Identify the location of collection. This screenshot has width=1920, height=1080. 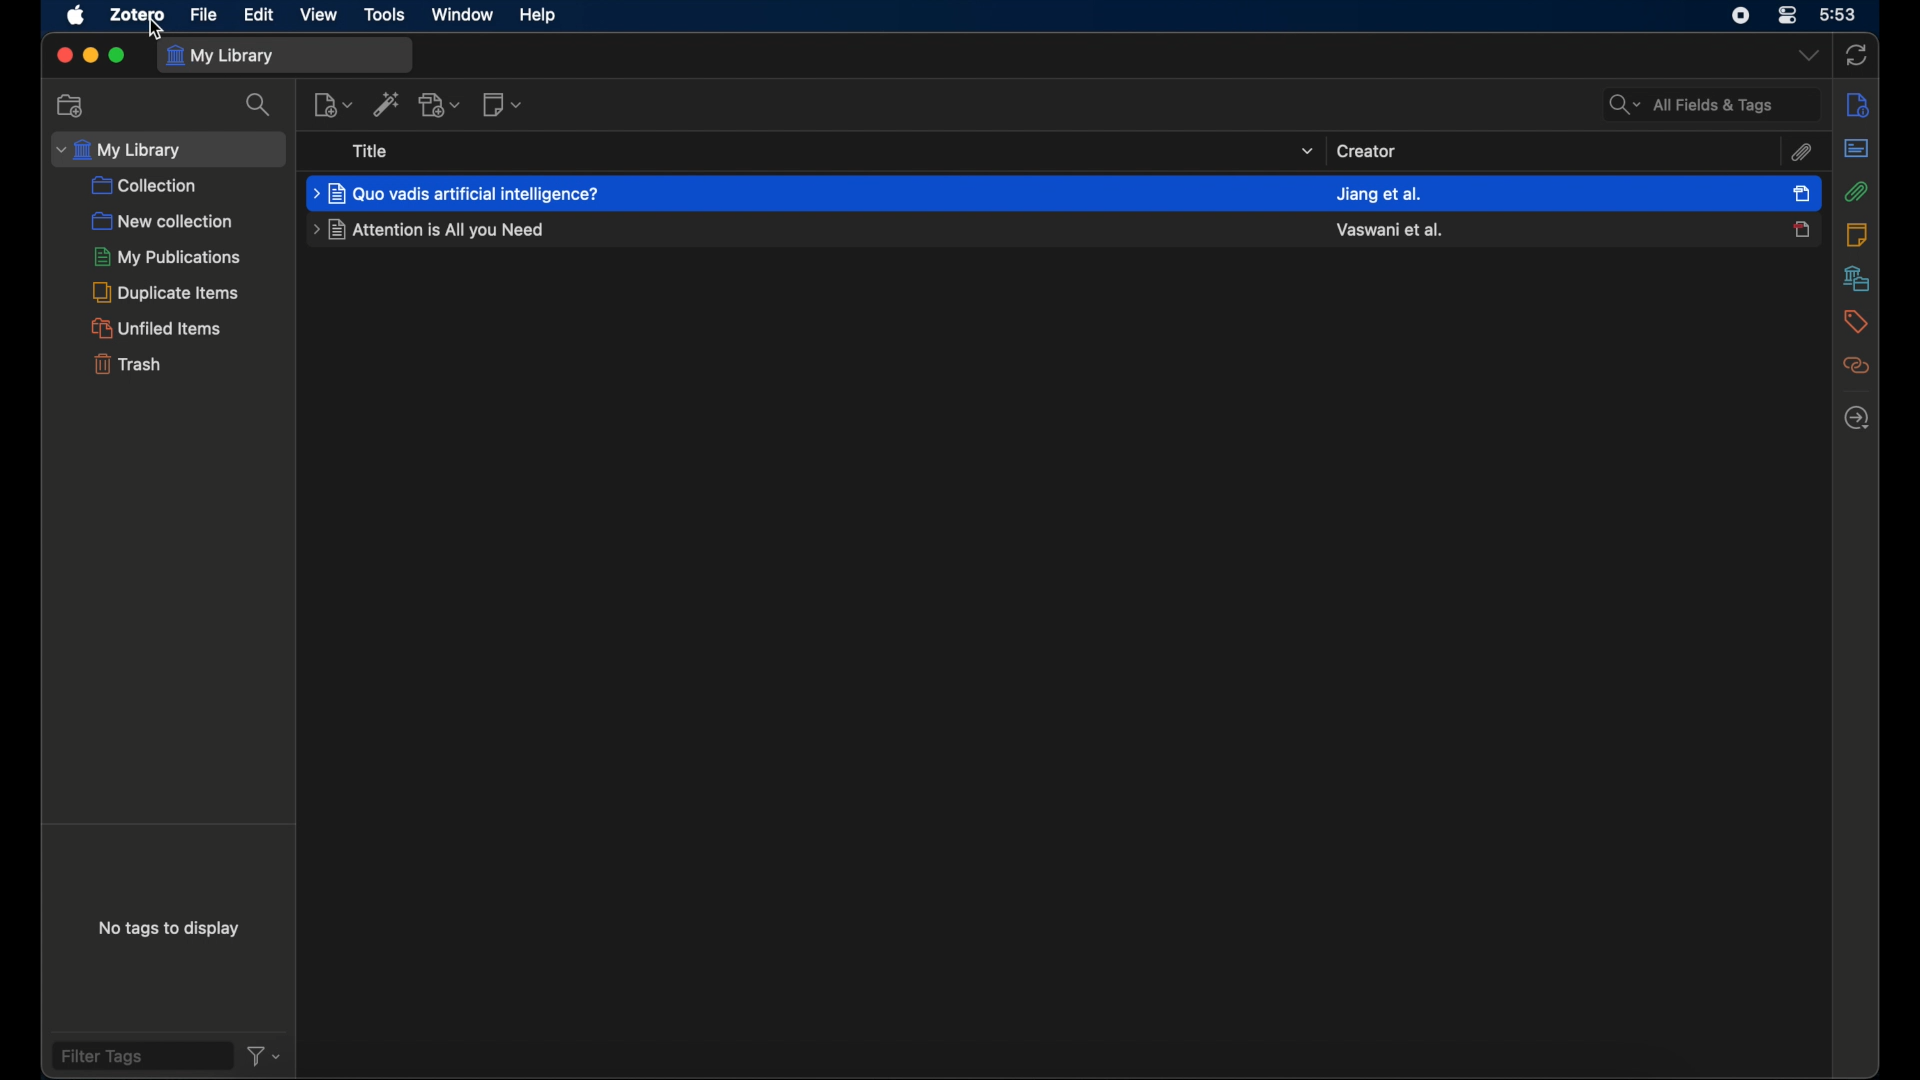
(146, 186).